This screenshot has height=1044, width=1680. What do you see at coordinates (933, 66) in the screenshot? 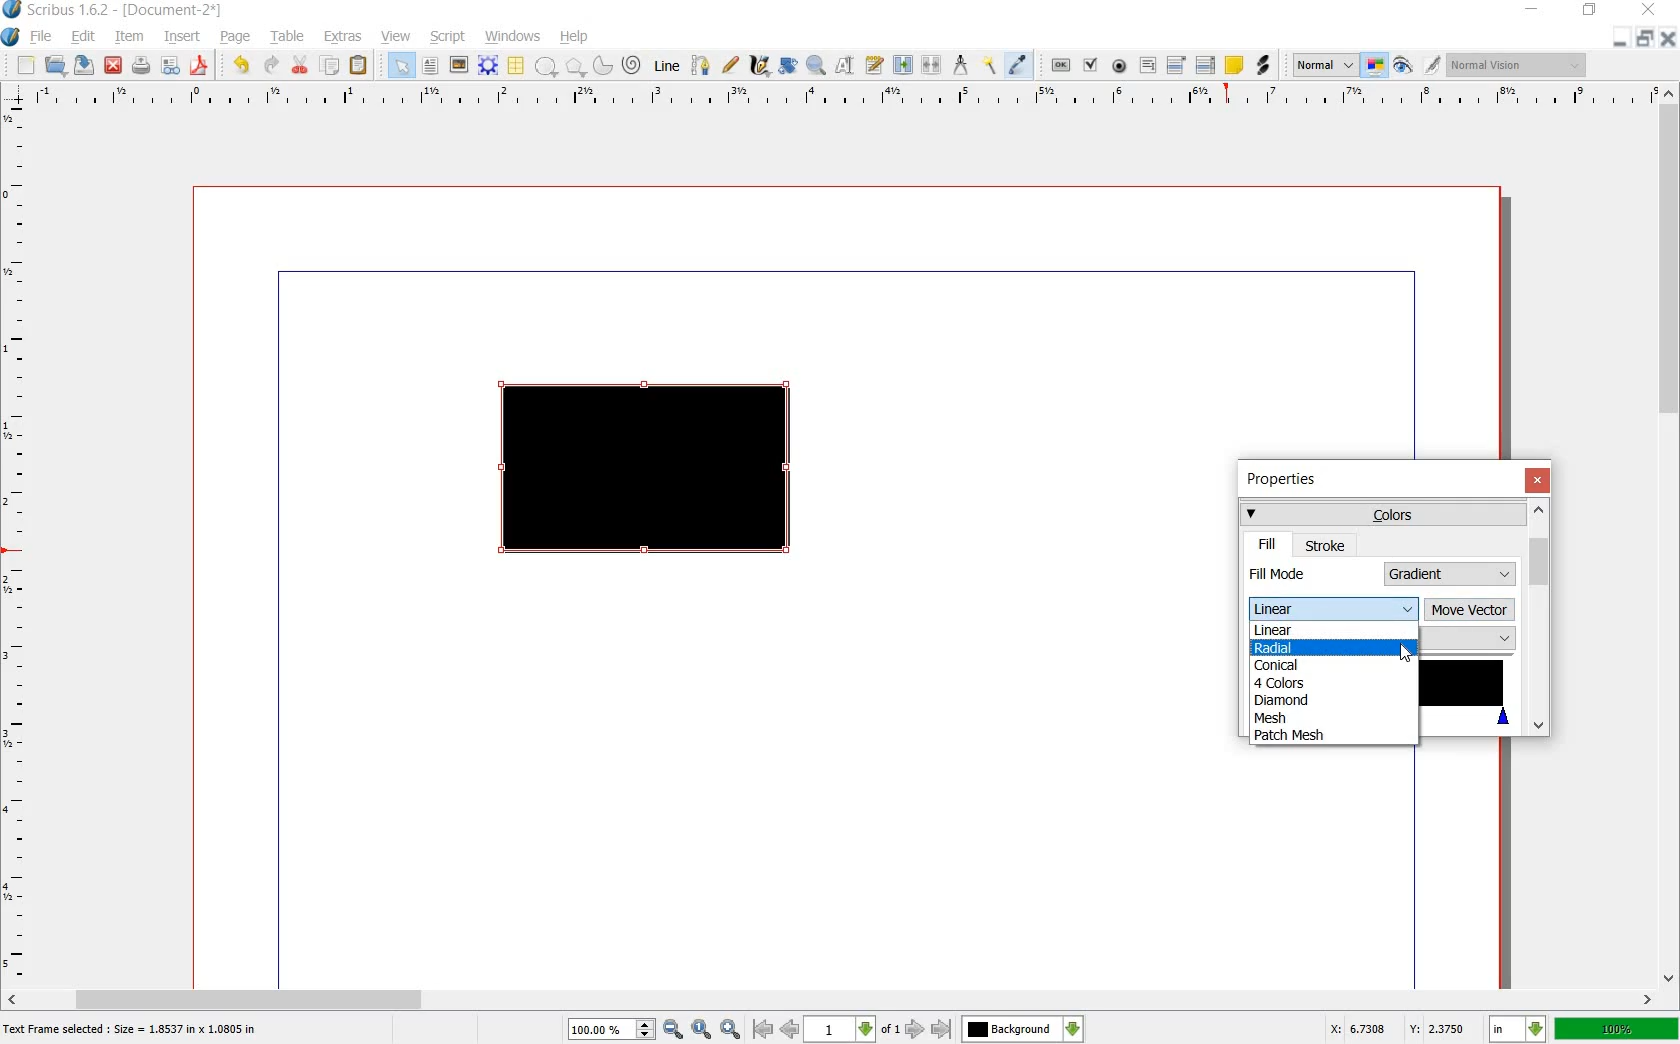
I see `unlink text frame` at bounding box center [933, 66].